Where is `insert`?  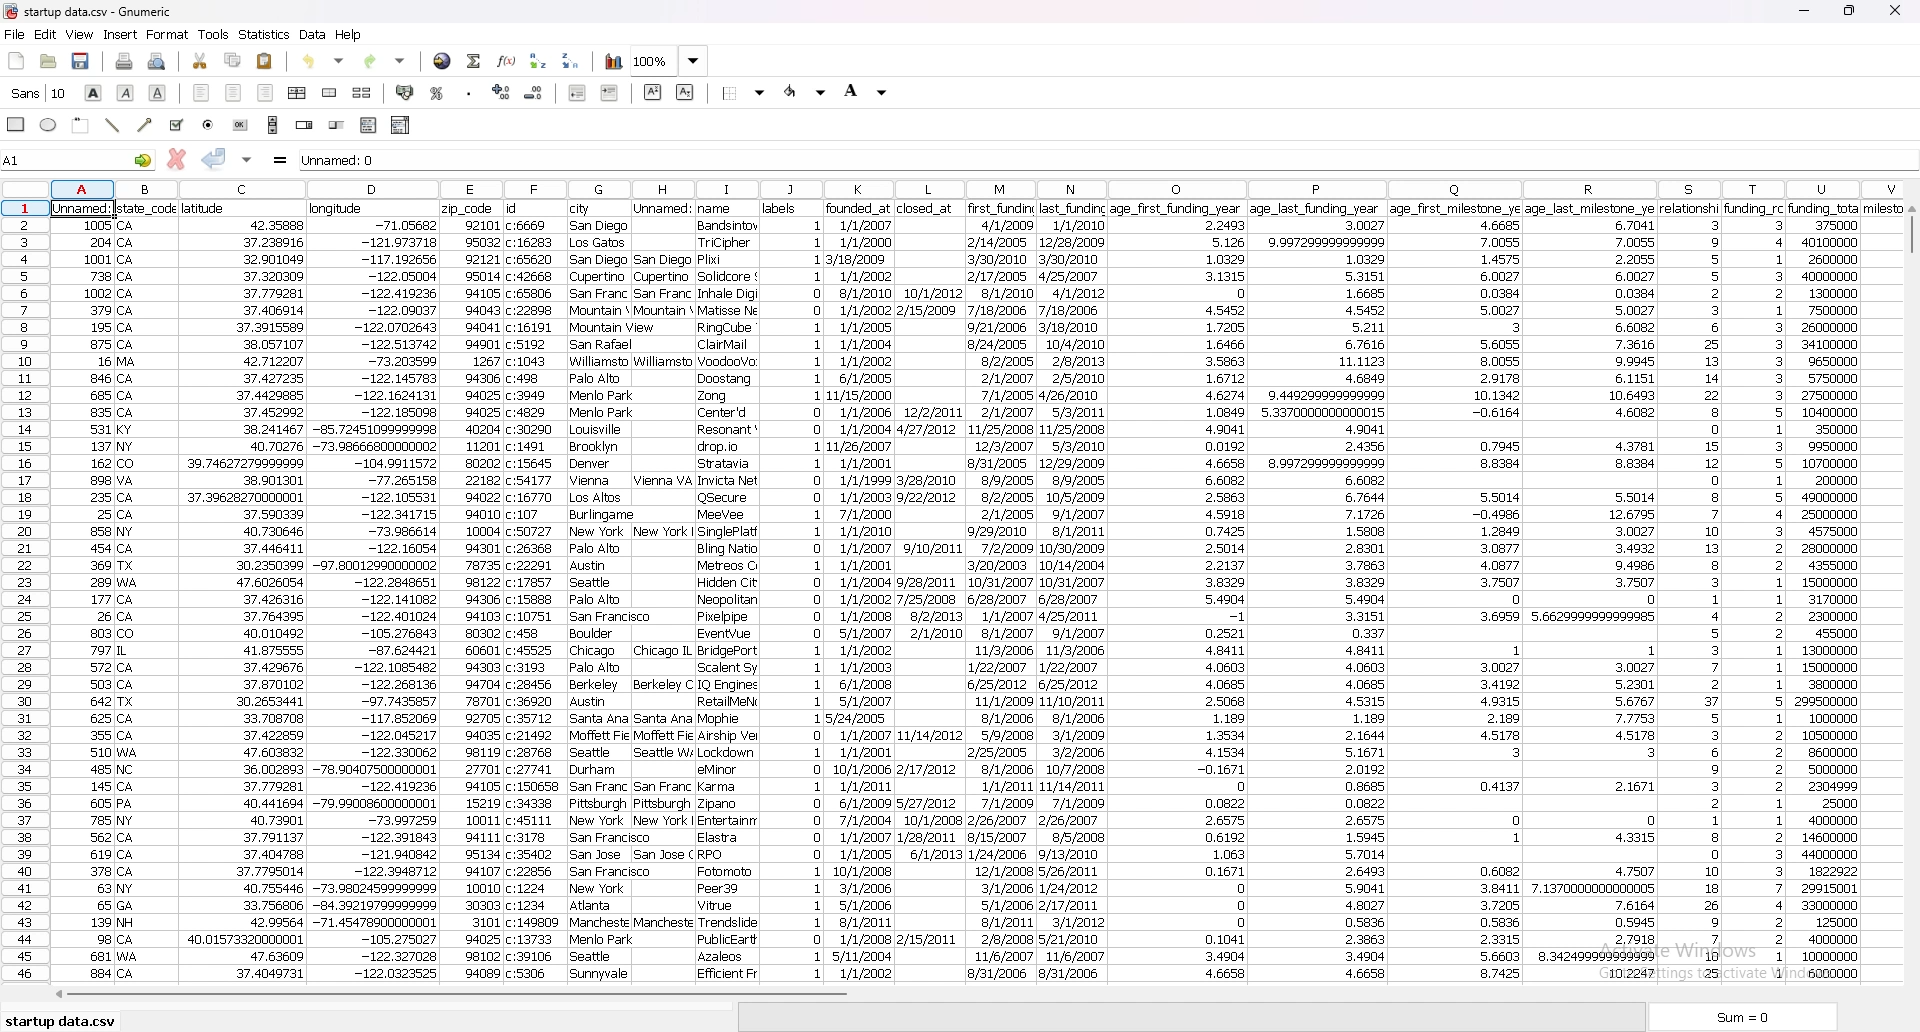
insert is located at coordinates (120, 35).